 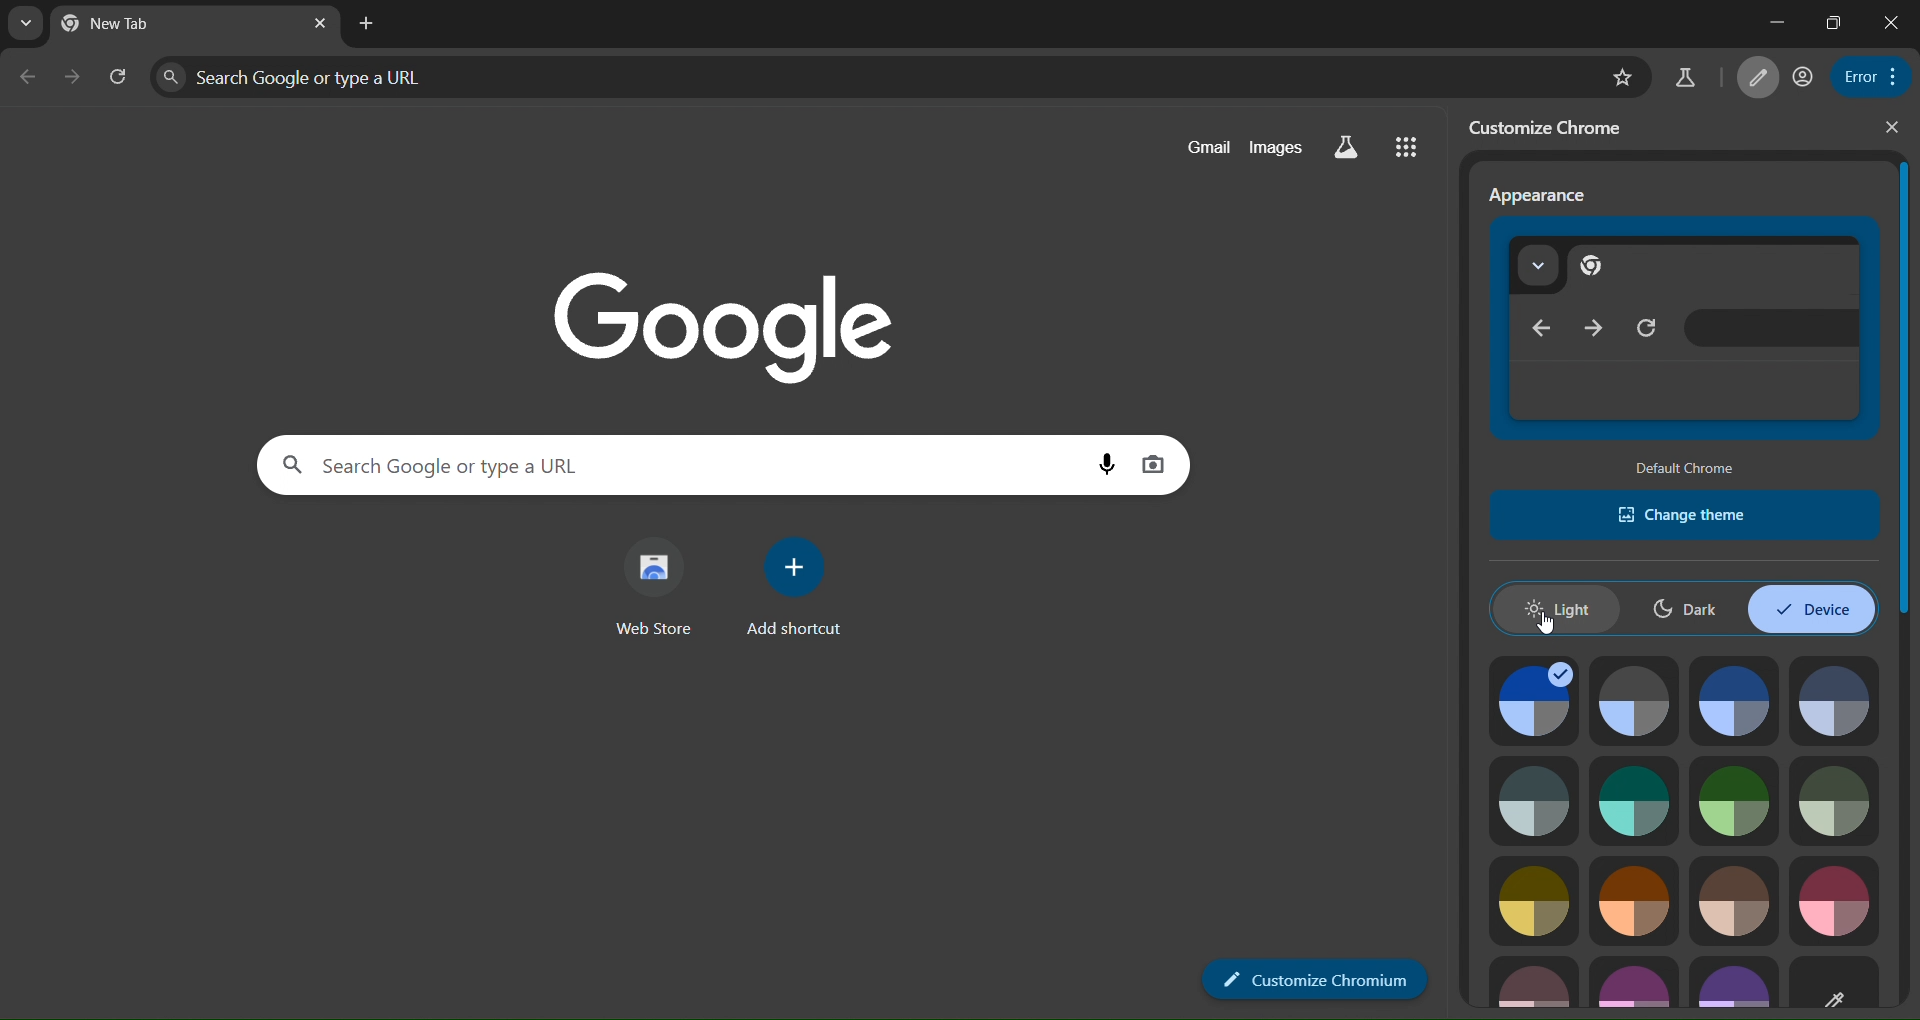 What do you see at coordinates (1410, 146) in the screenshot?
I see `google apps` at bounding box center [1410, 146].